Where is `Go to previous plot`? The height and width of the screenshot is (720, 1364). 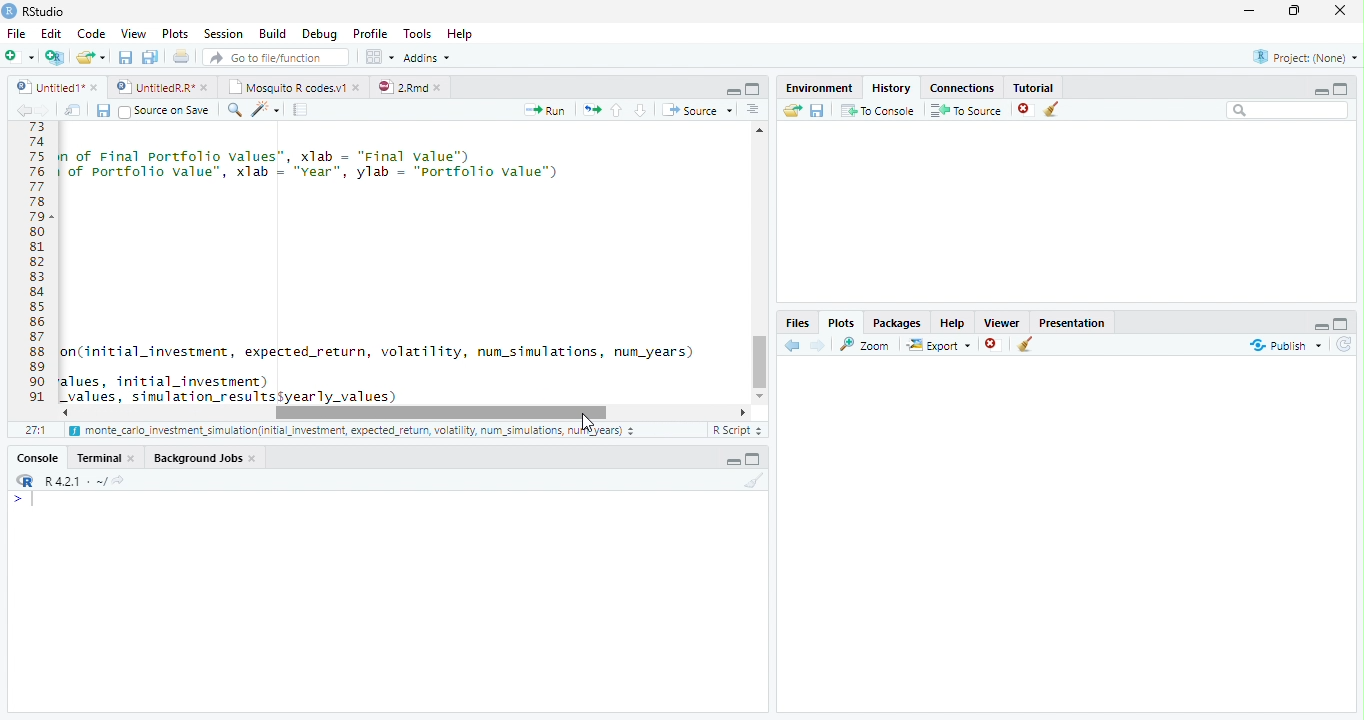
Go to previous plot is located at coordinates (793, 345).